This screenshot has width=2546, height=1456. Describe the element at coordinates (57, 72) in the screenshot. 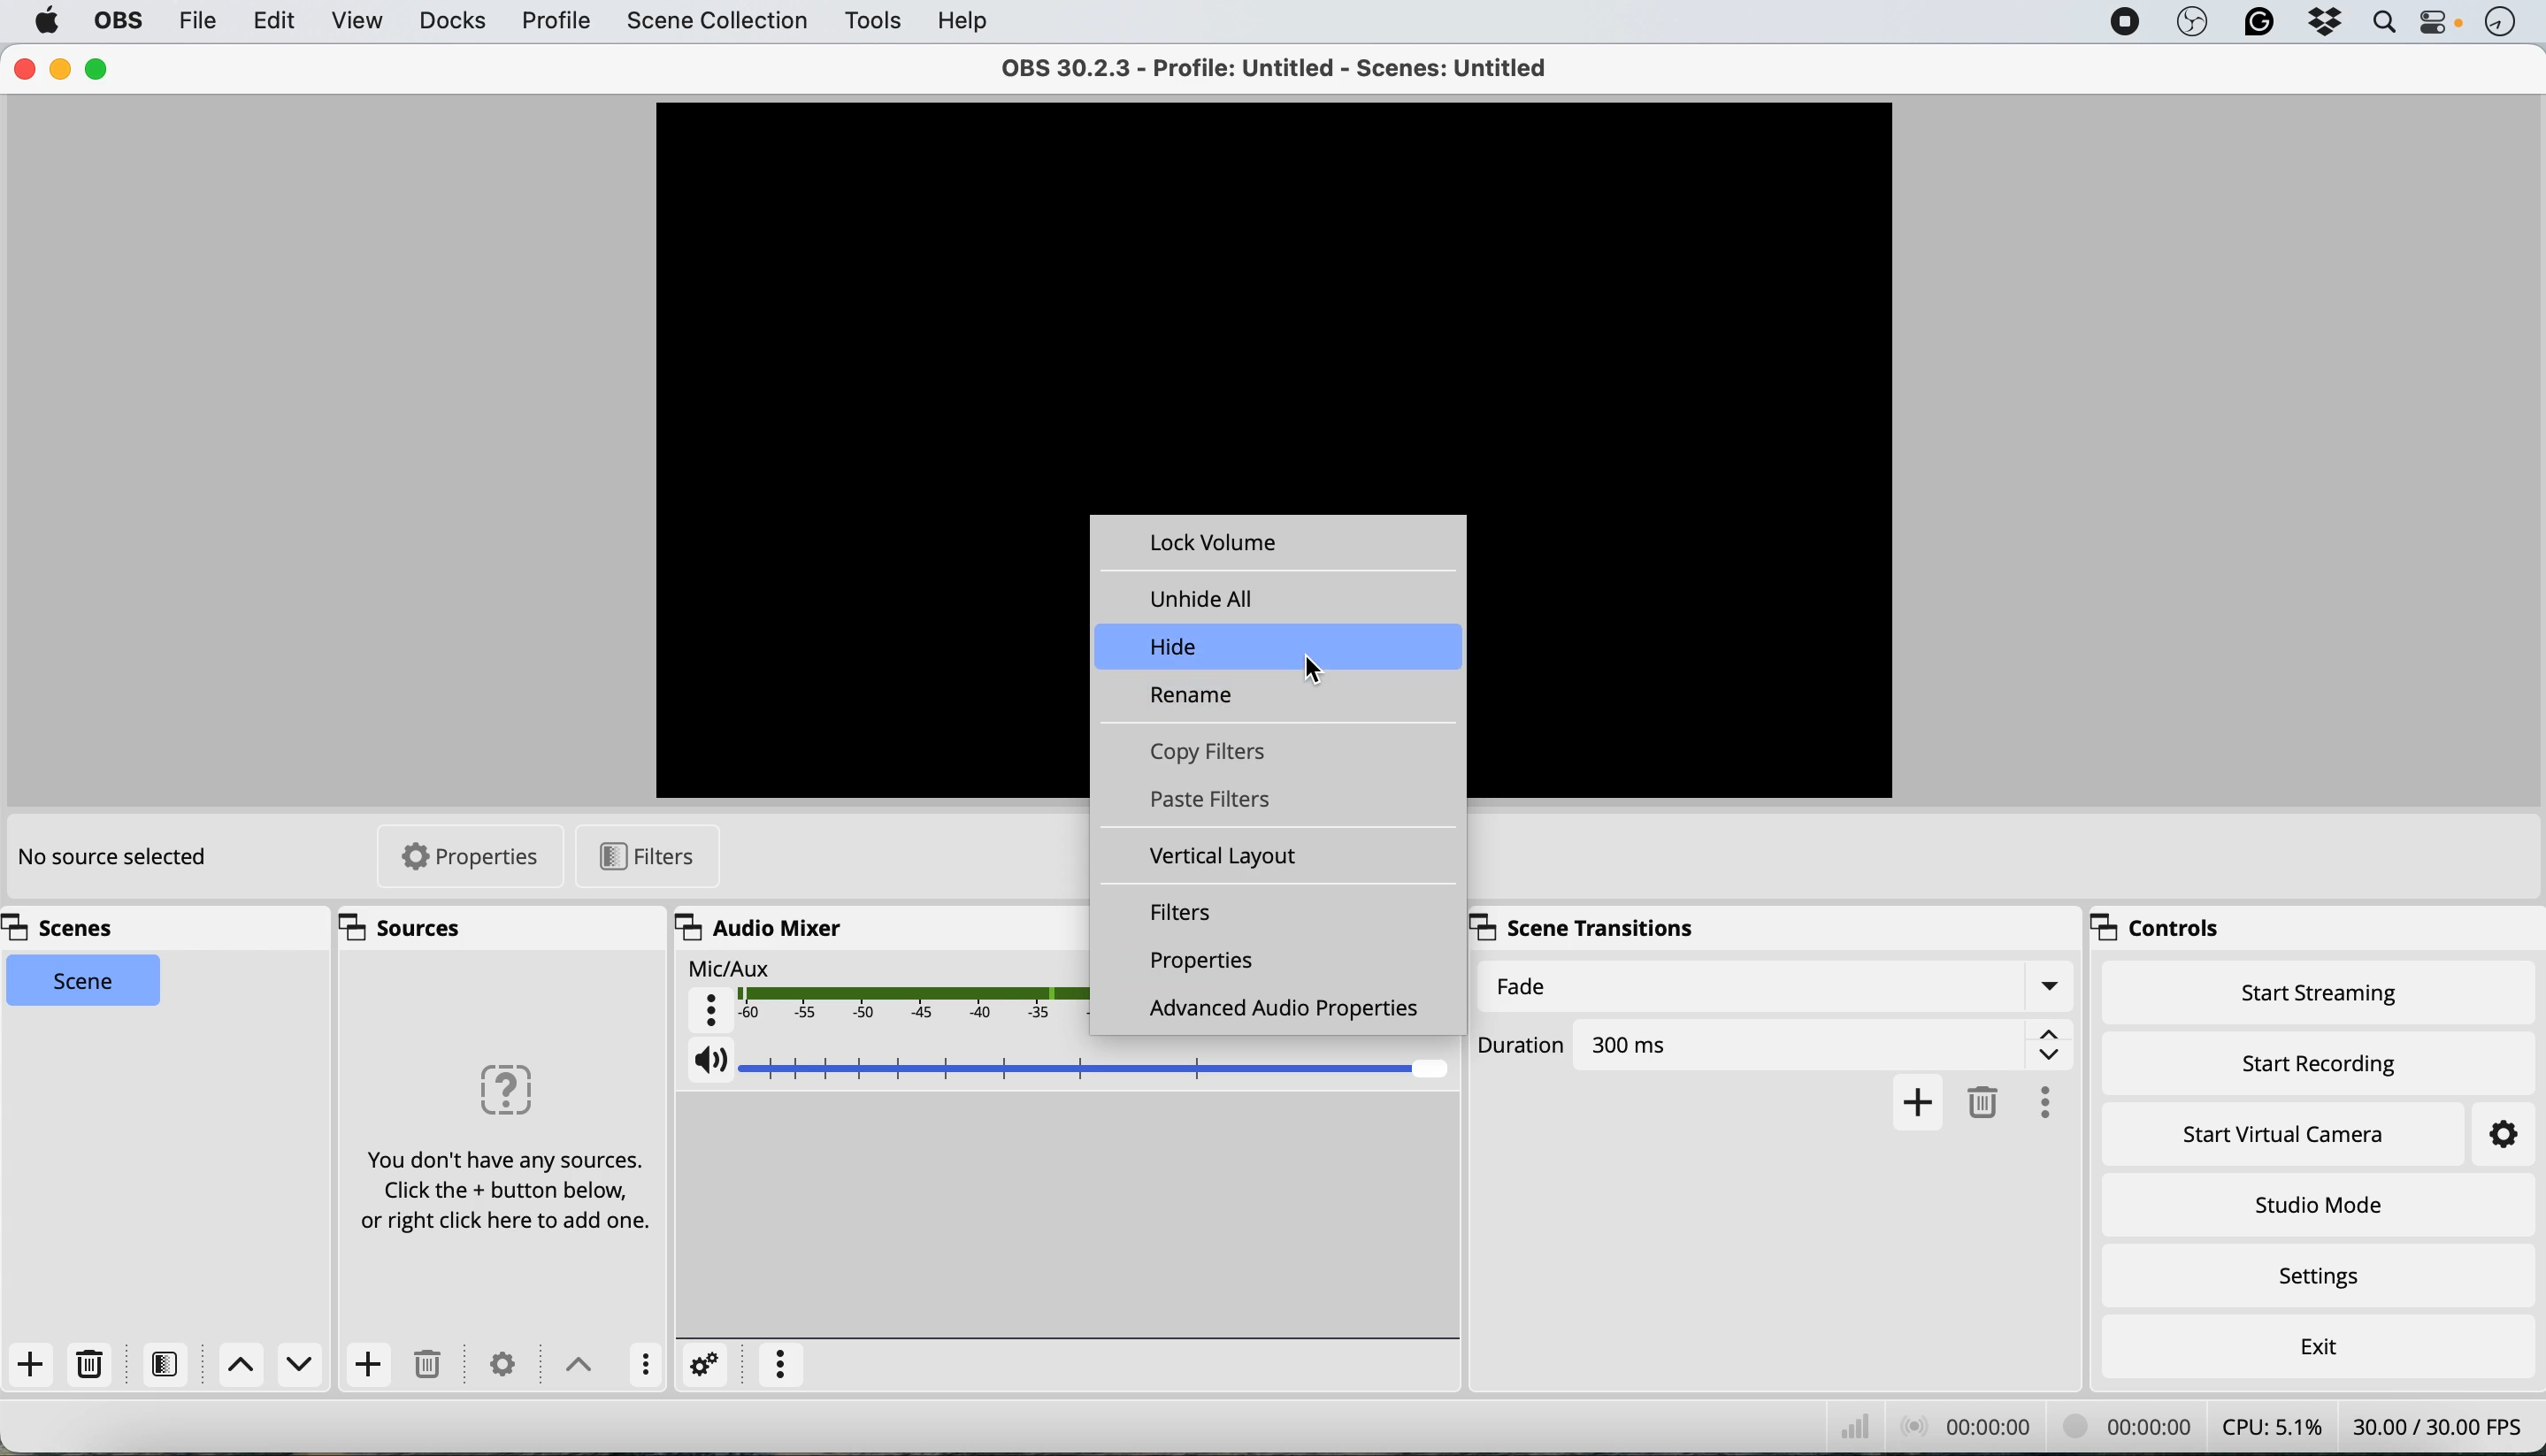

I see `minimise` at that location.